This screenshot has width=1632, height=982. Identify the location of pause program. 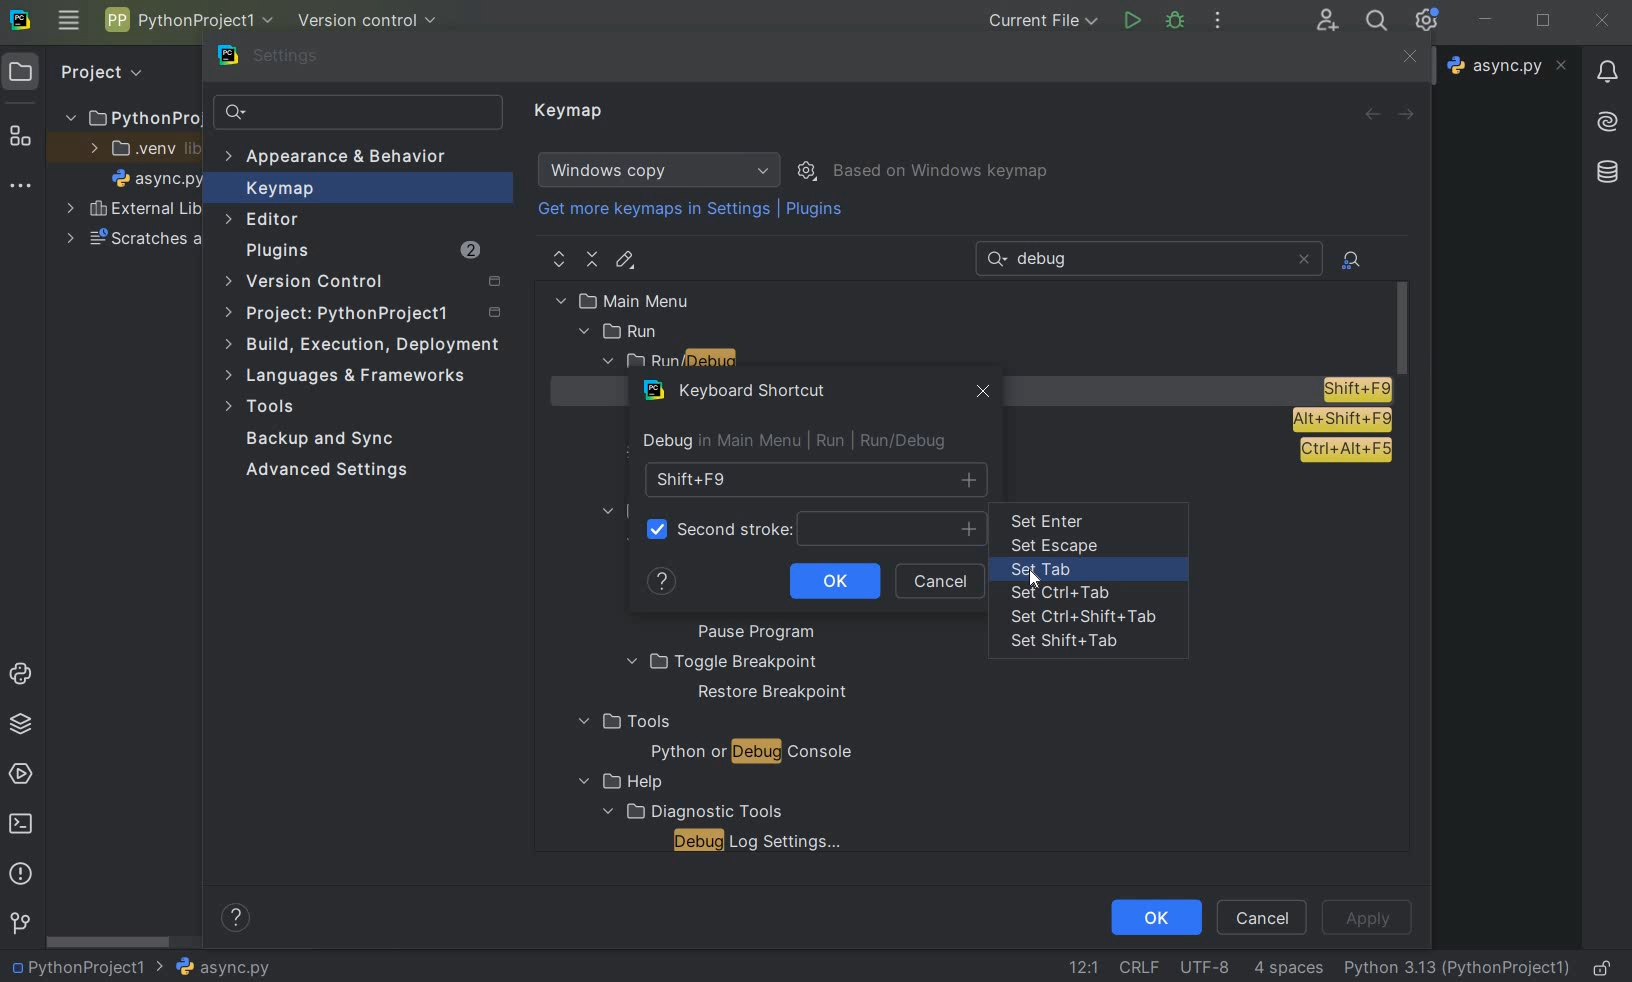
(749, 633).